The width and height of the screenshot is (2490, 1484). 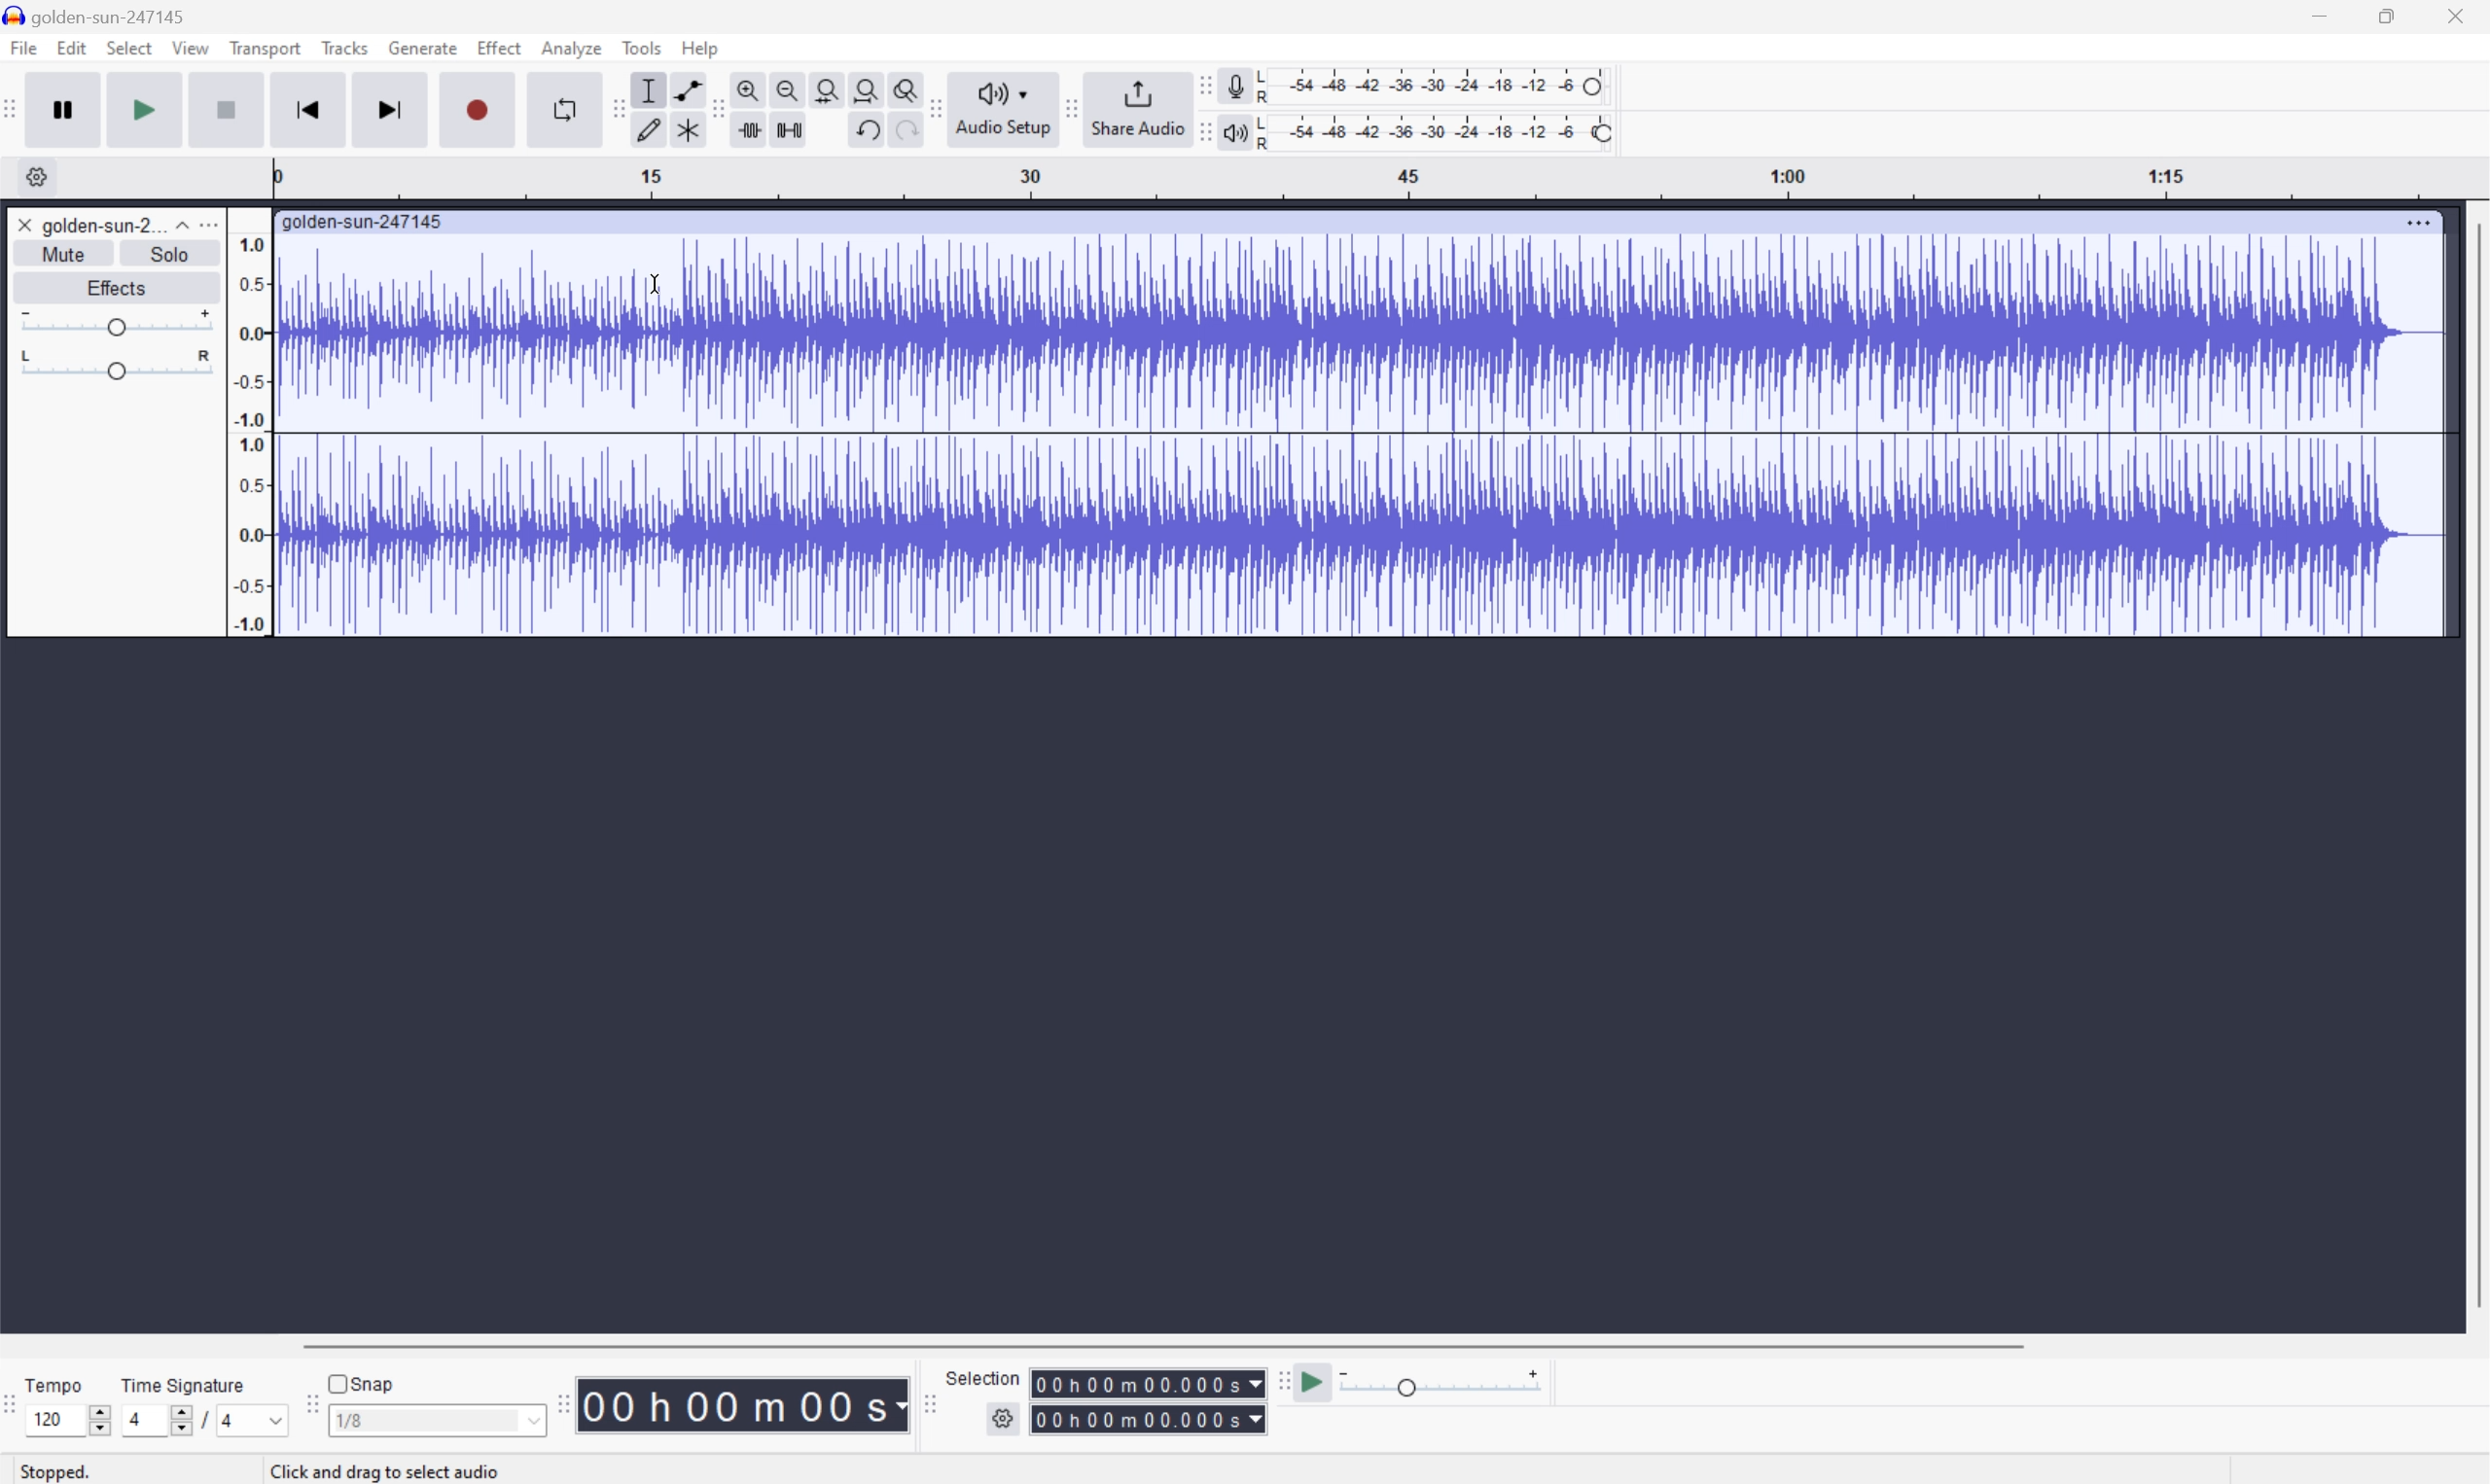 I want to click on Zoom toggle, so click(x=907, y=87).